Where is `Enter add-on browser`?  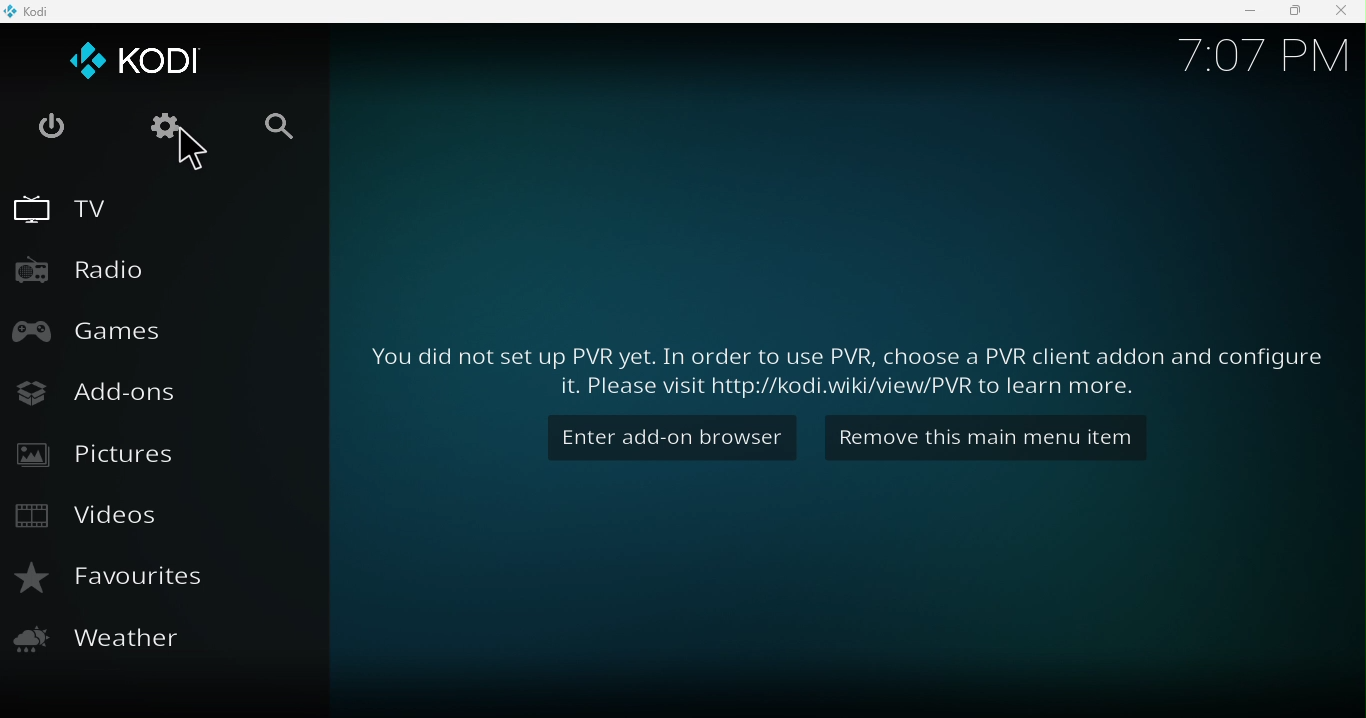
Enter add-on browser is located at coordinates (675, 440).